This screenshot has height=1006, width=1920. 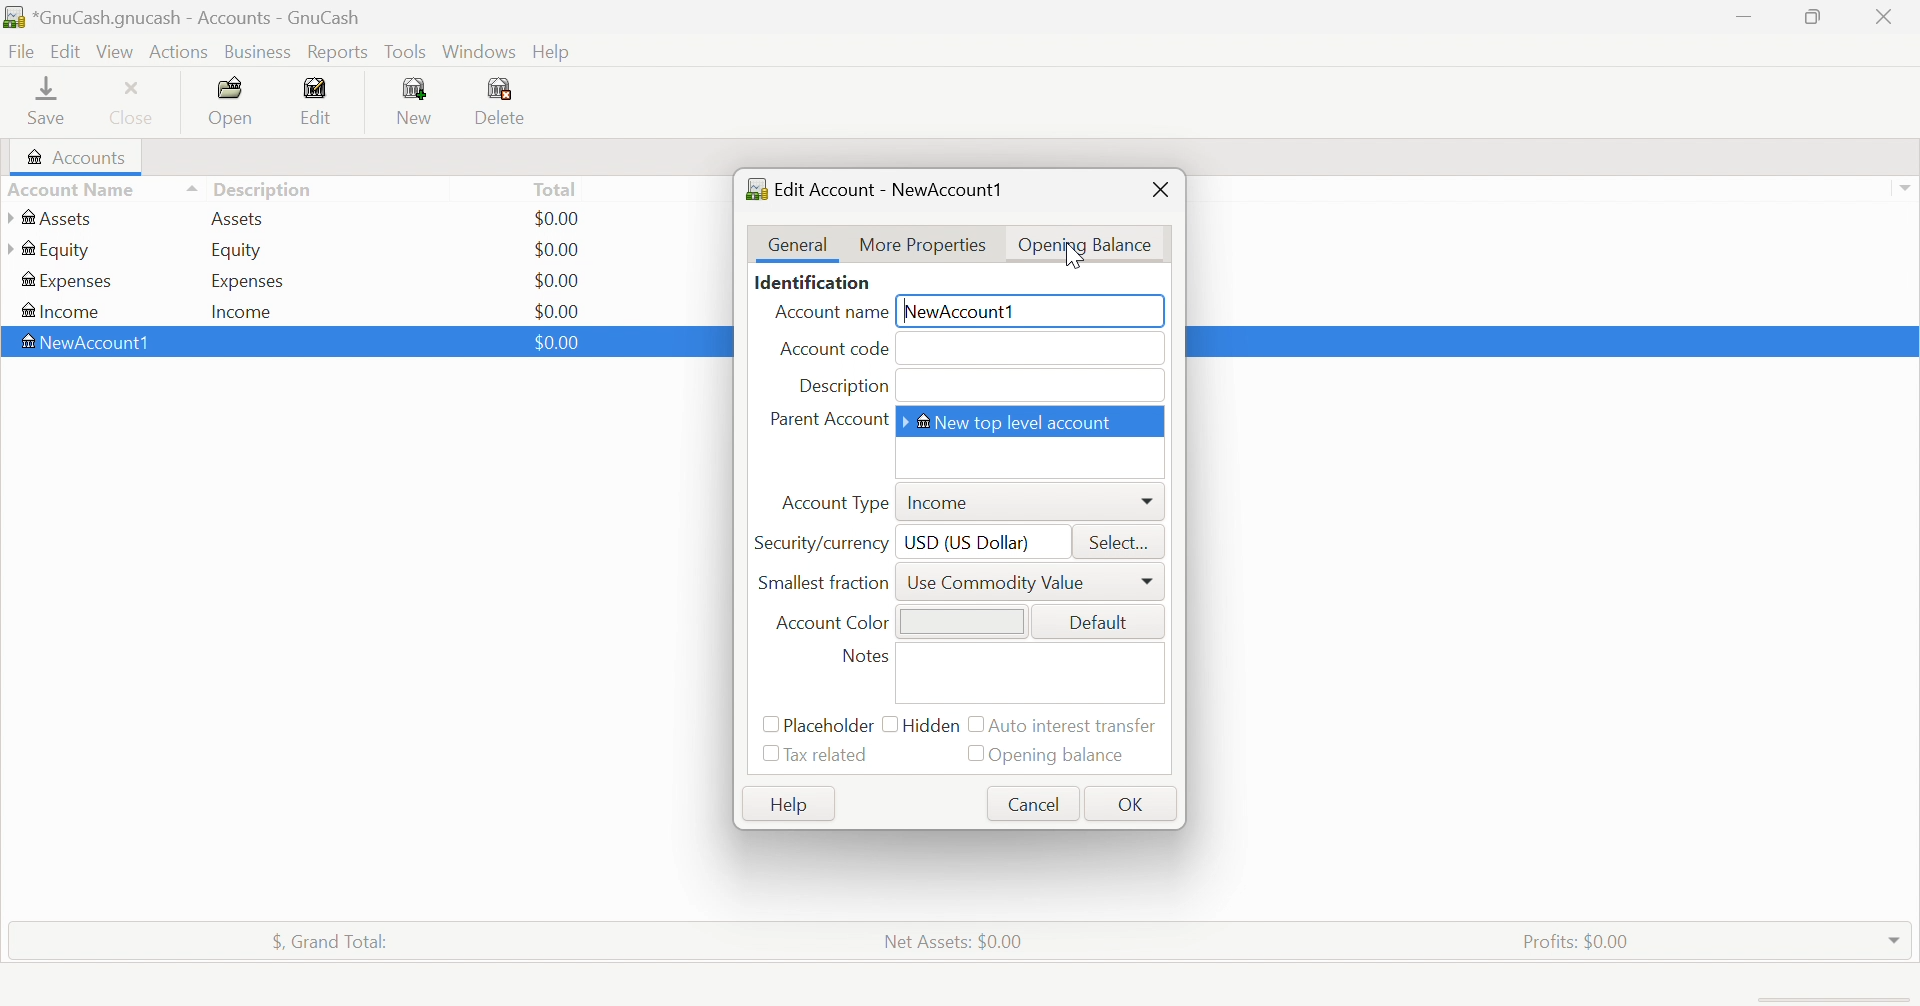 What do you see at coordinates (1099, 623) in the screenshot?
I see `Default` at bounding box center [1099, 623].